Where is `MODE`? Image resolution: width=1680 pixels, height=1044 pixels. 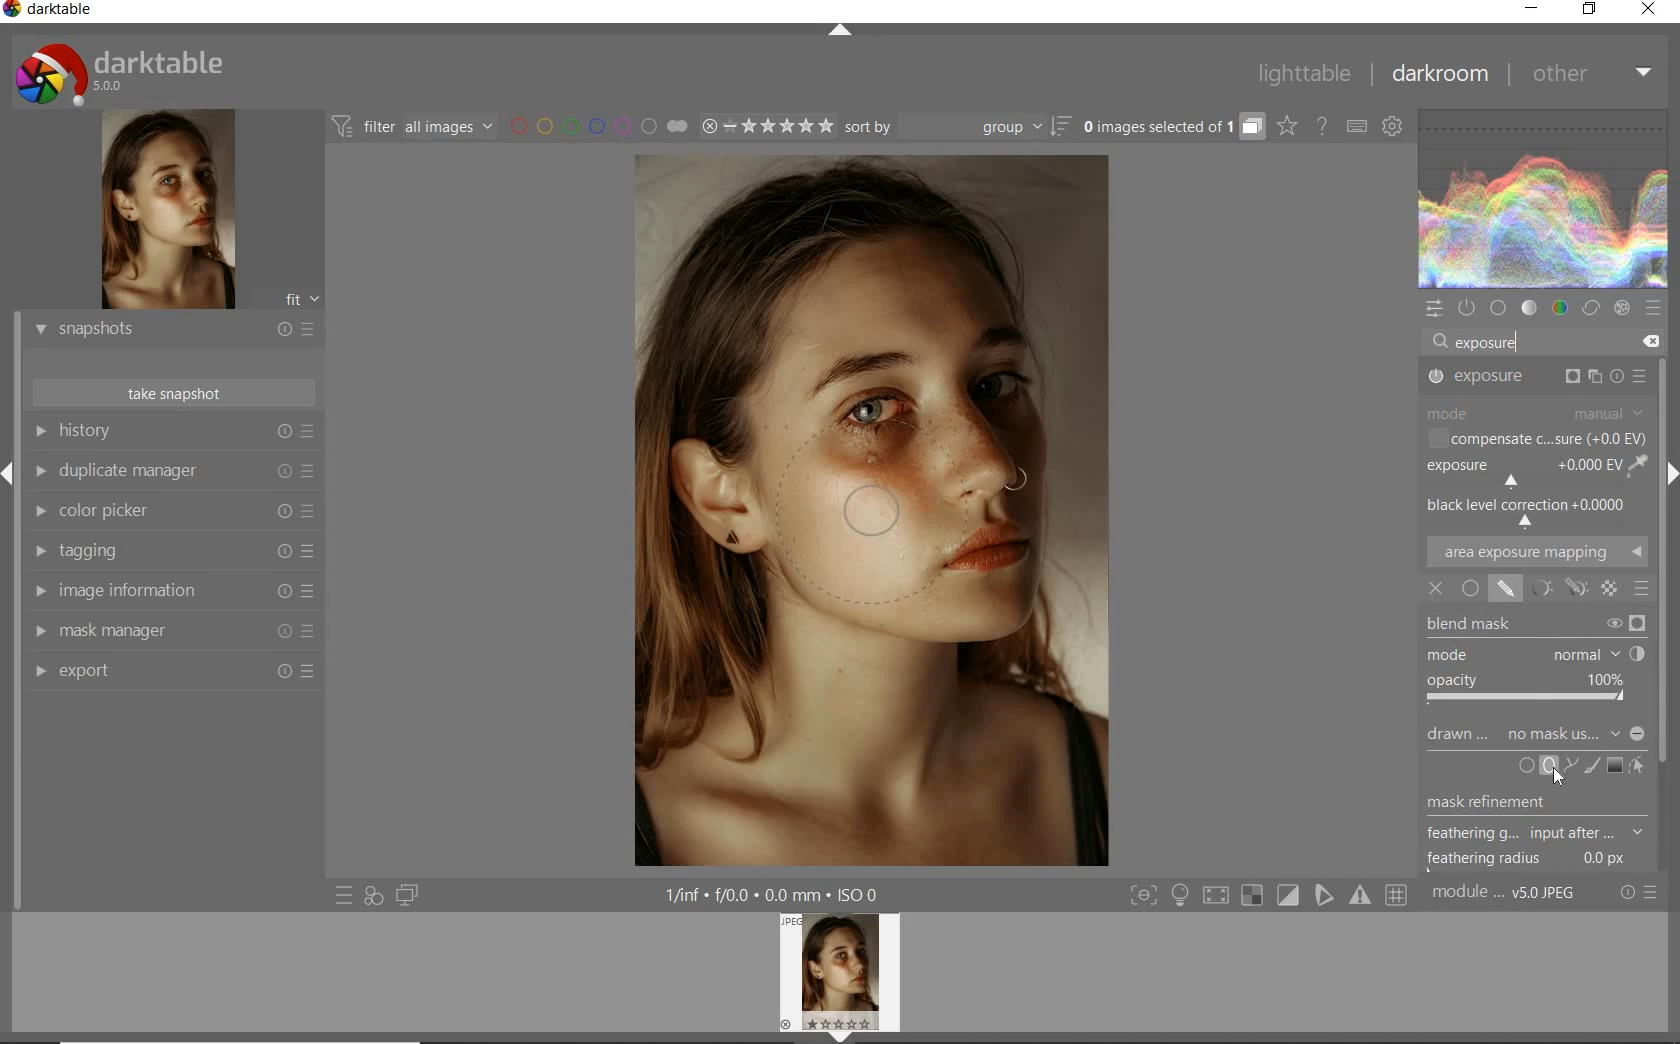 MODE is located at coordinates (1530, 652).